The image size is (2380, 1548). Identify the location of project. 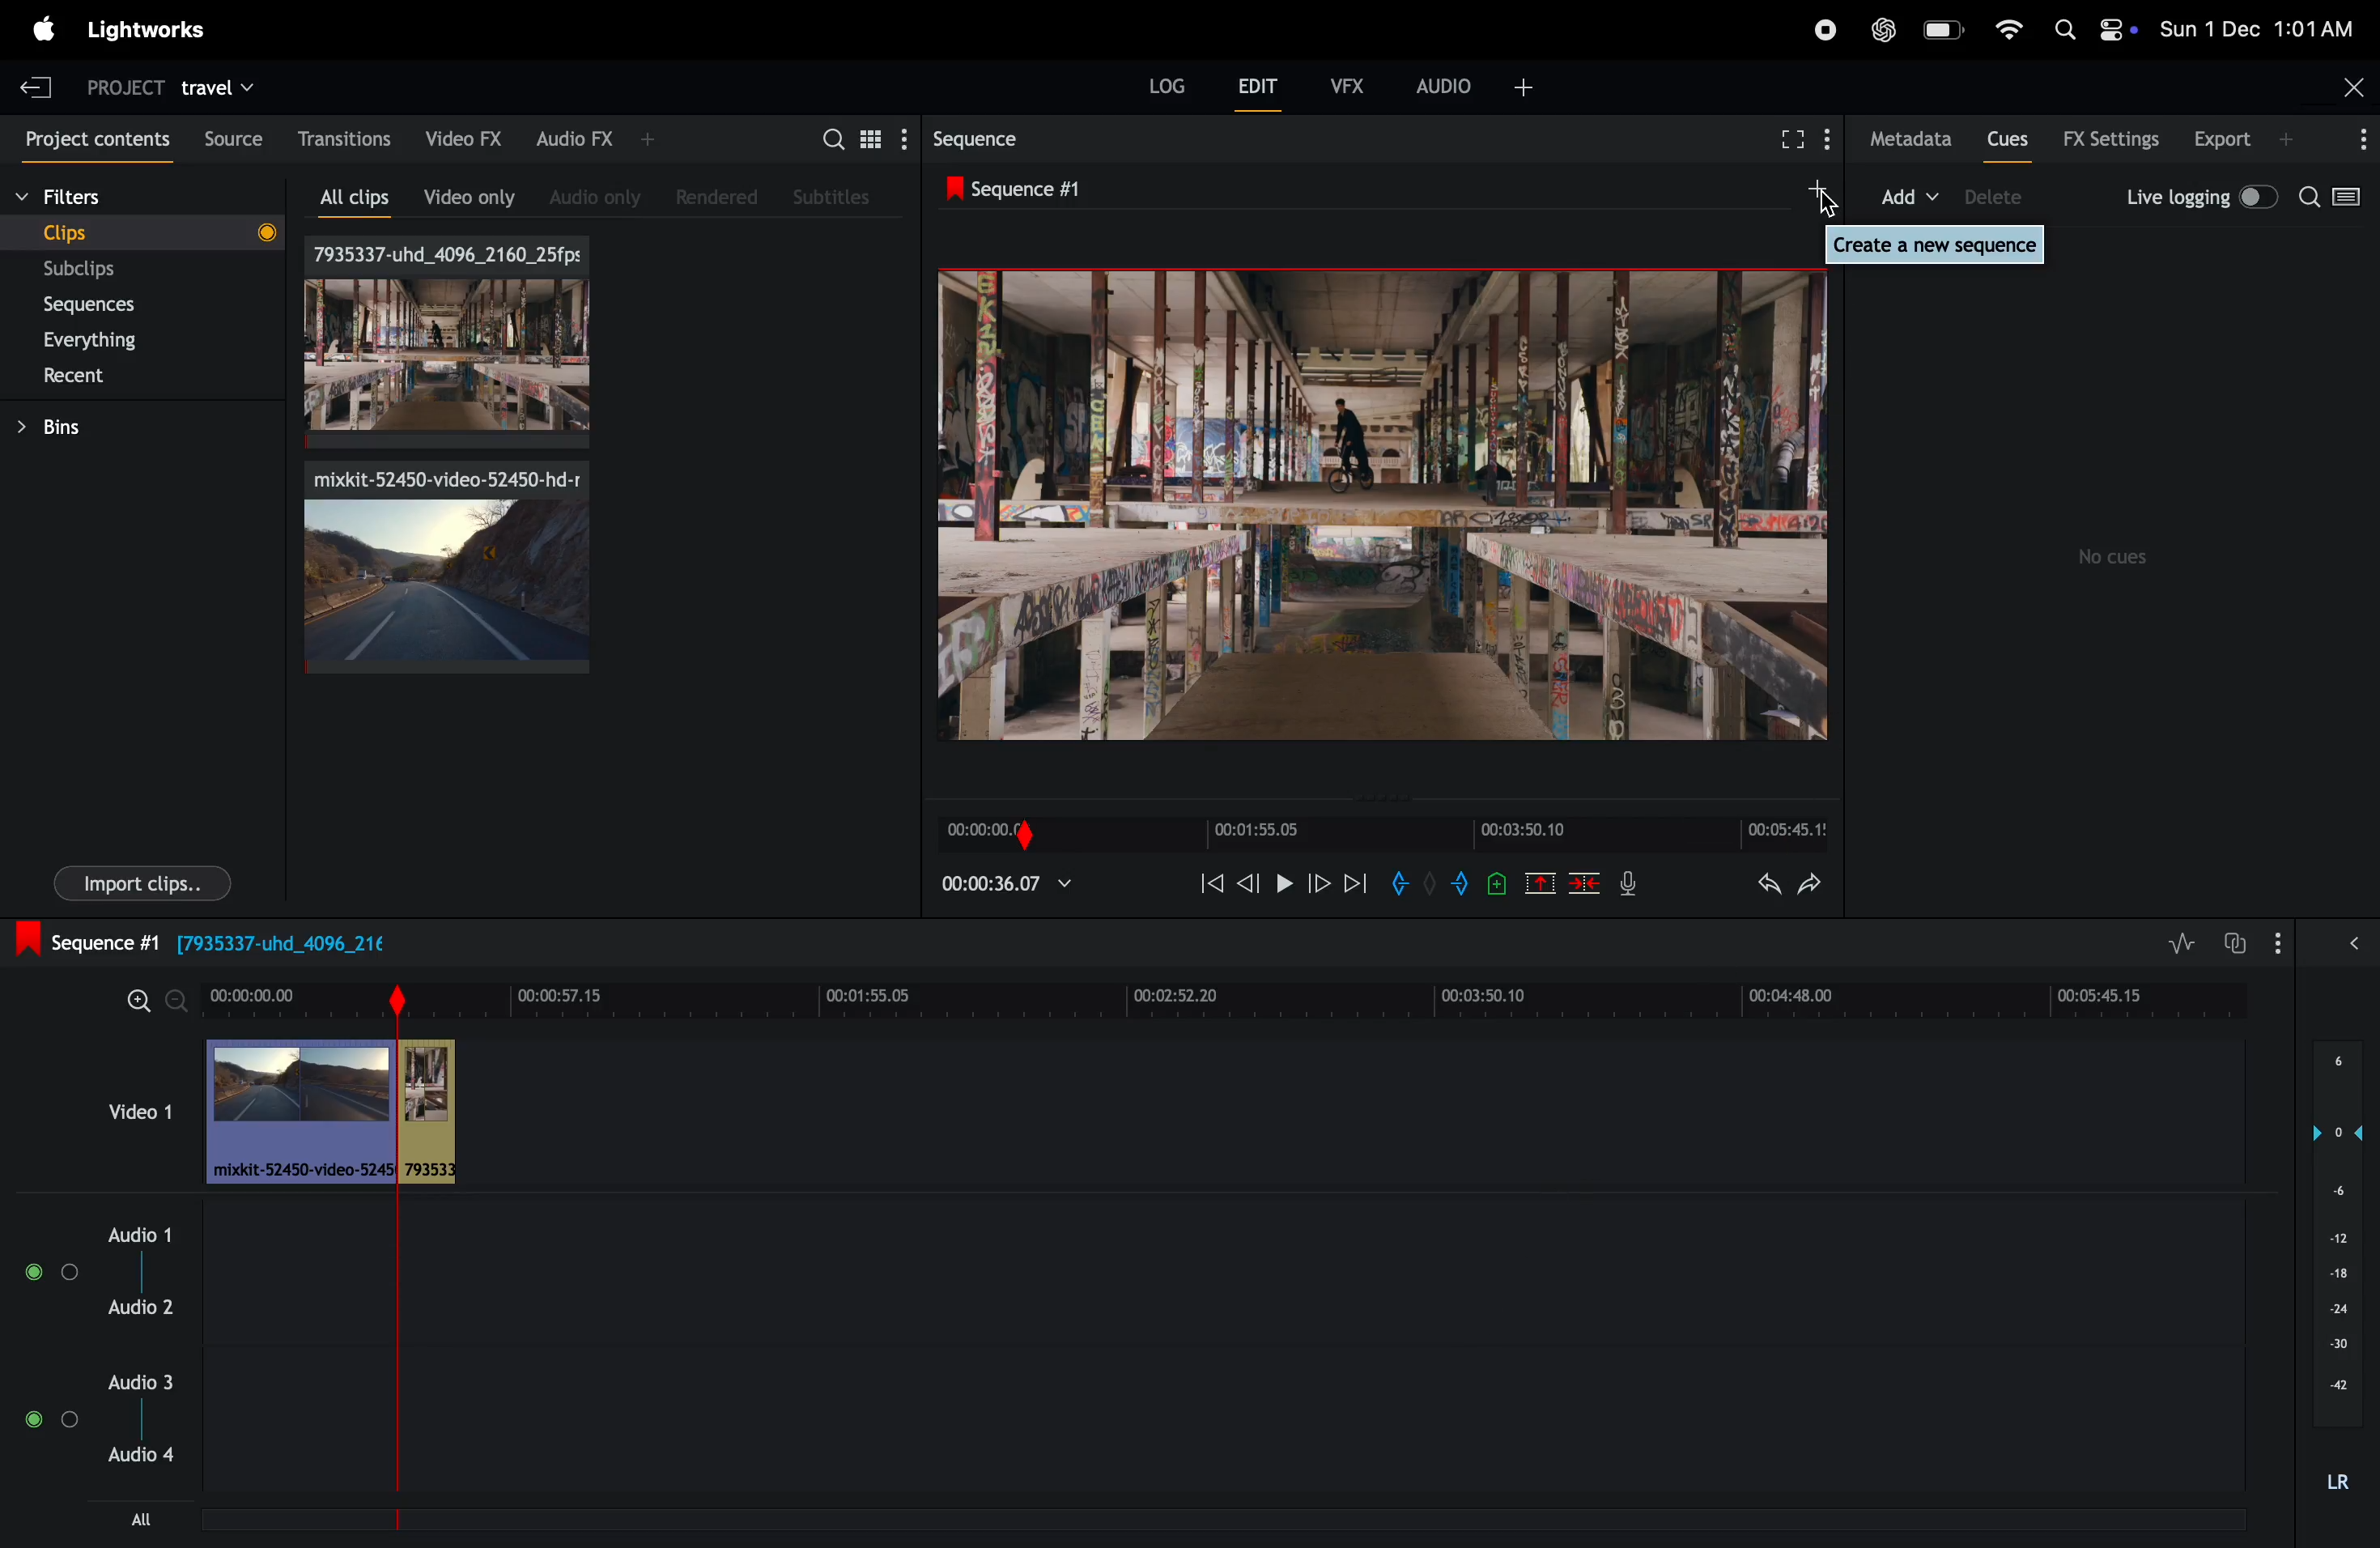
(127, 88).